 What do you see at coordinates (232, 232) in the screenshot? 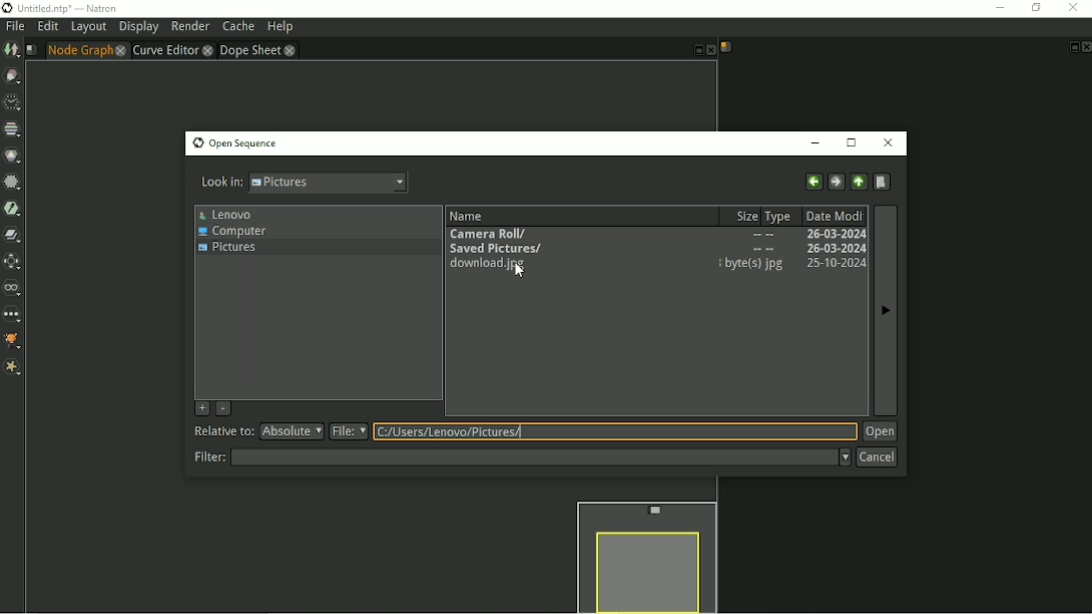
I see `Computer` at bounding box center [232, 232].